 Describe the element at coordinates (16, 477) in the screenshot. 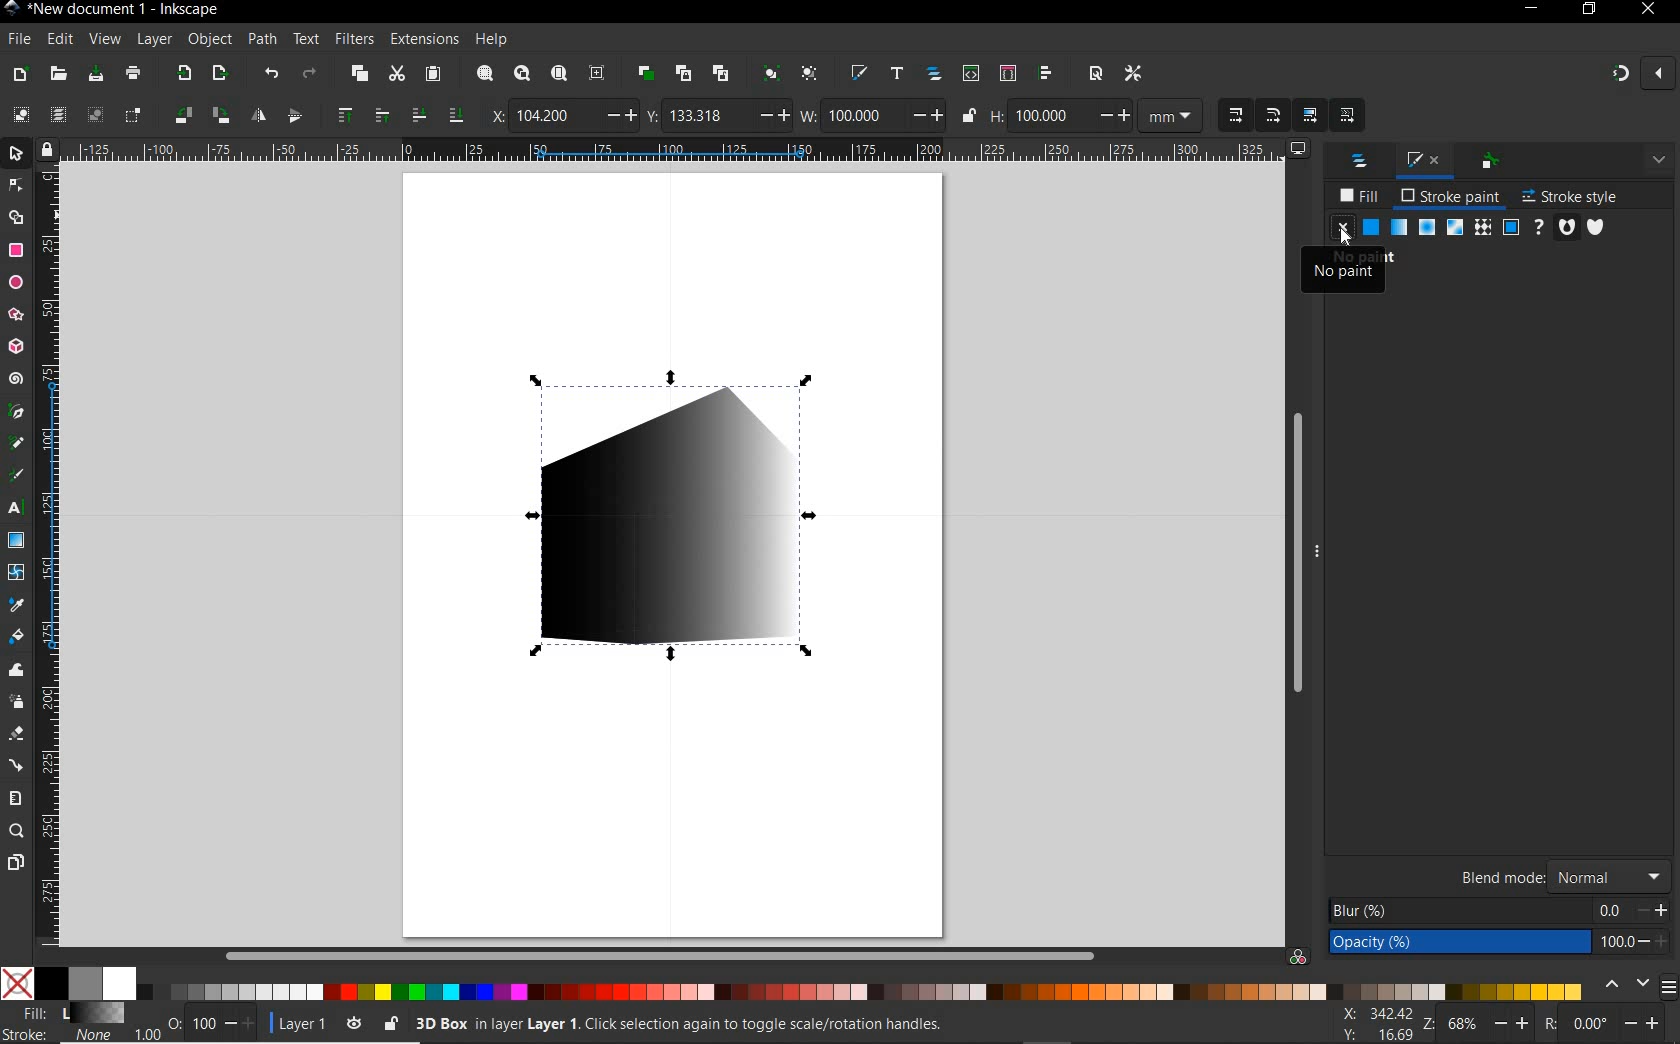

I see `CALLIGRAPHY TOOL` at that location.